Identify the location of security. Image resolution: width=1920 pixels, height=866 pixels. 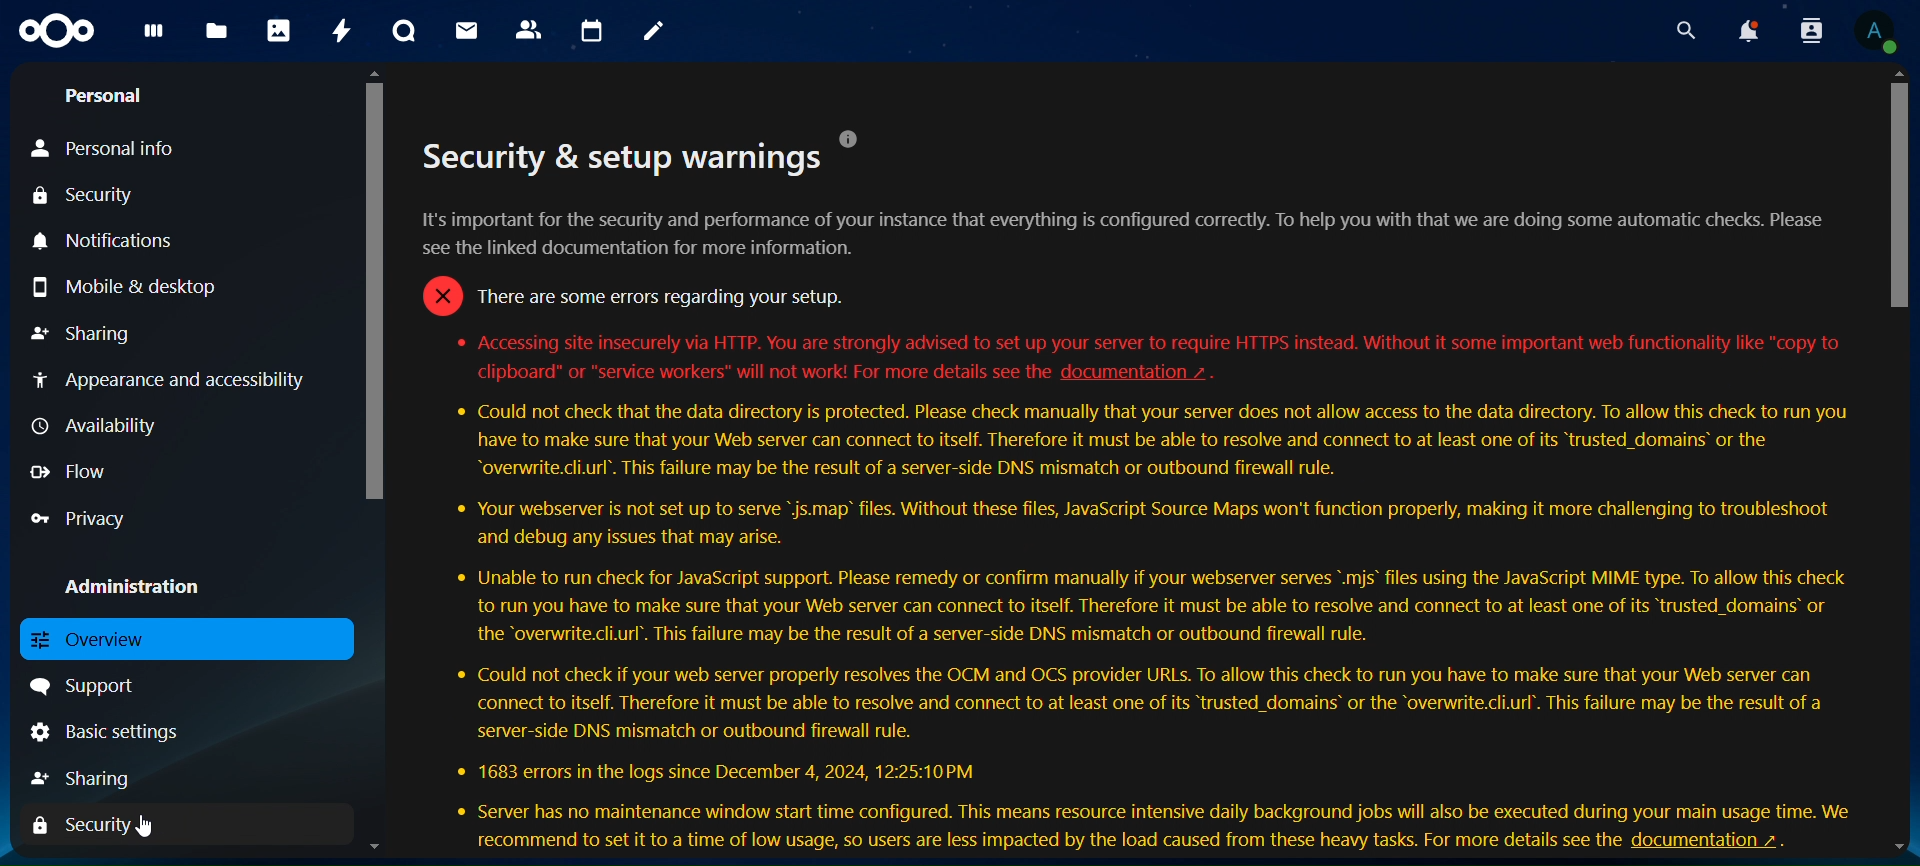
(86, 199).